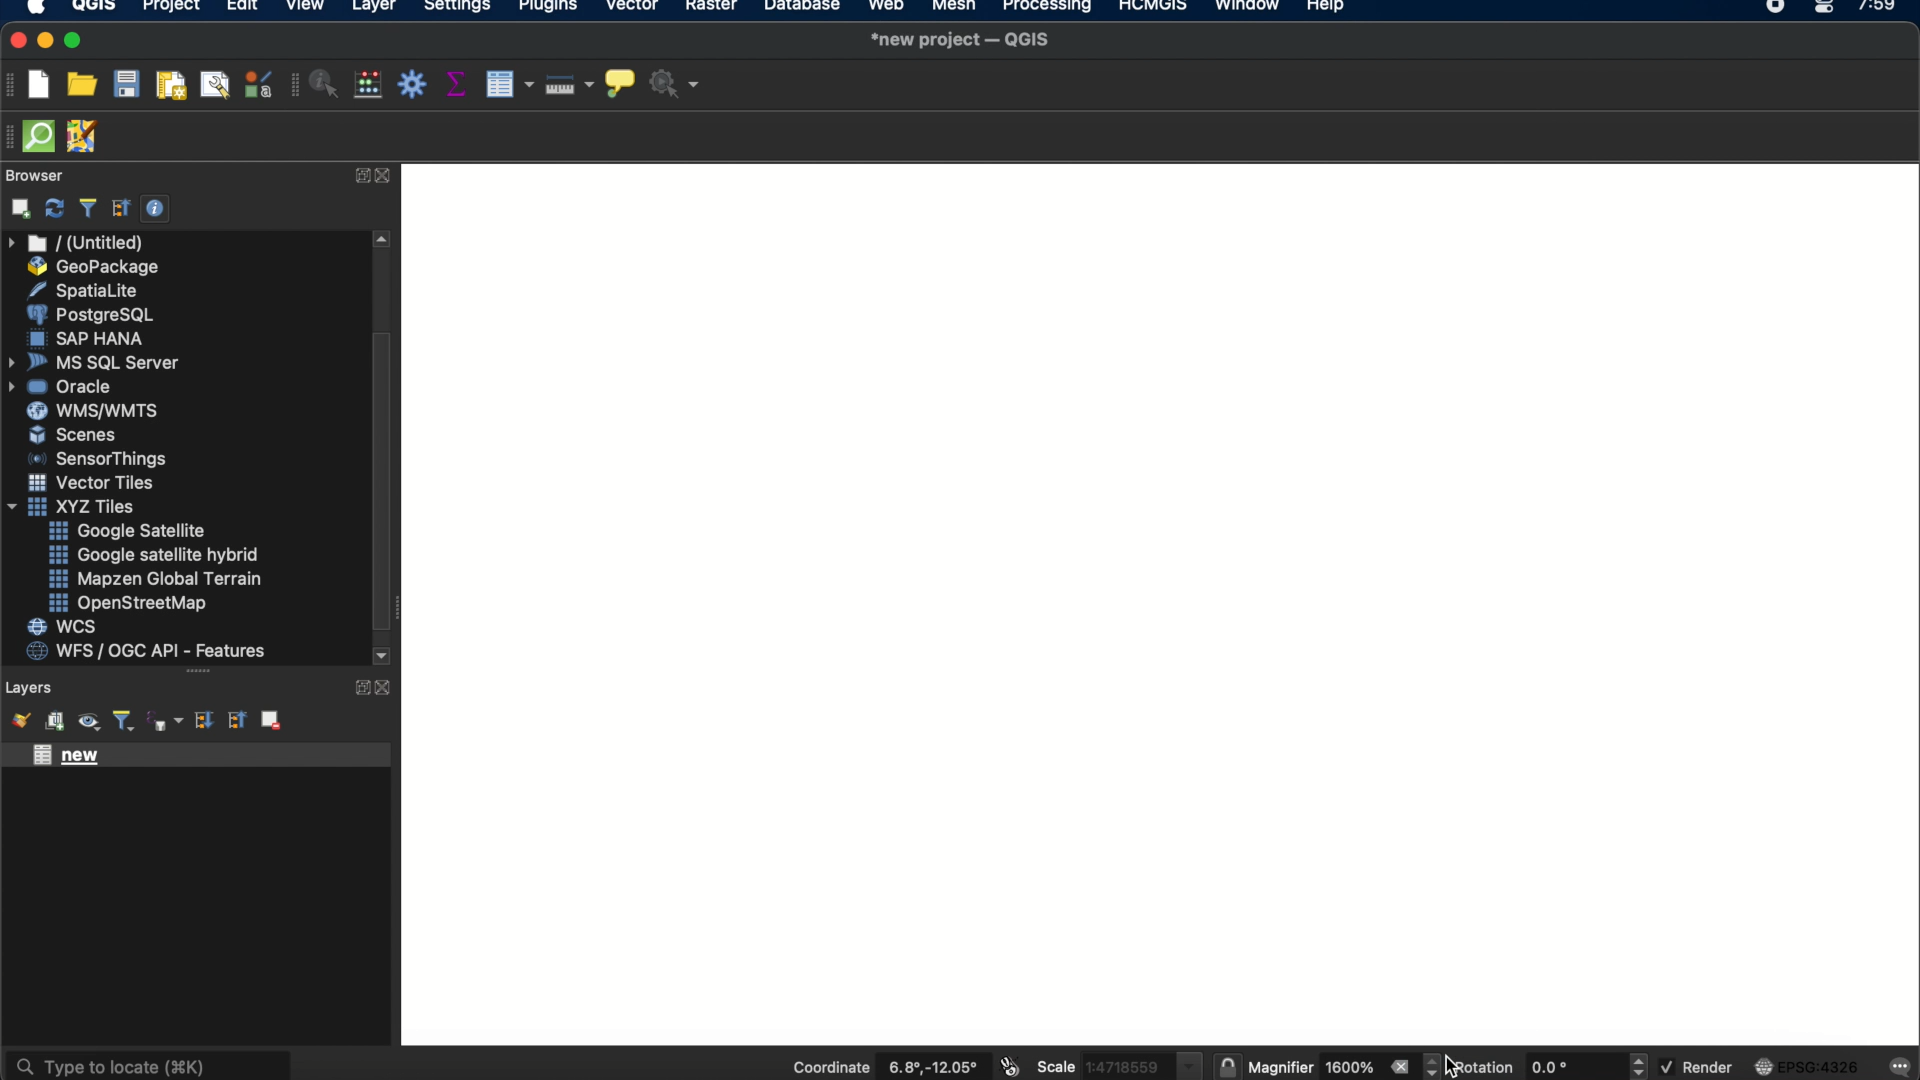 The image size is (1920, 1080). Describe the element at coordinates (259, 84) in the screenshot. I see `style manager` at that location.